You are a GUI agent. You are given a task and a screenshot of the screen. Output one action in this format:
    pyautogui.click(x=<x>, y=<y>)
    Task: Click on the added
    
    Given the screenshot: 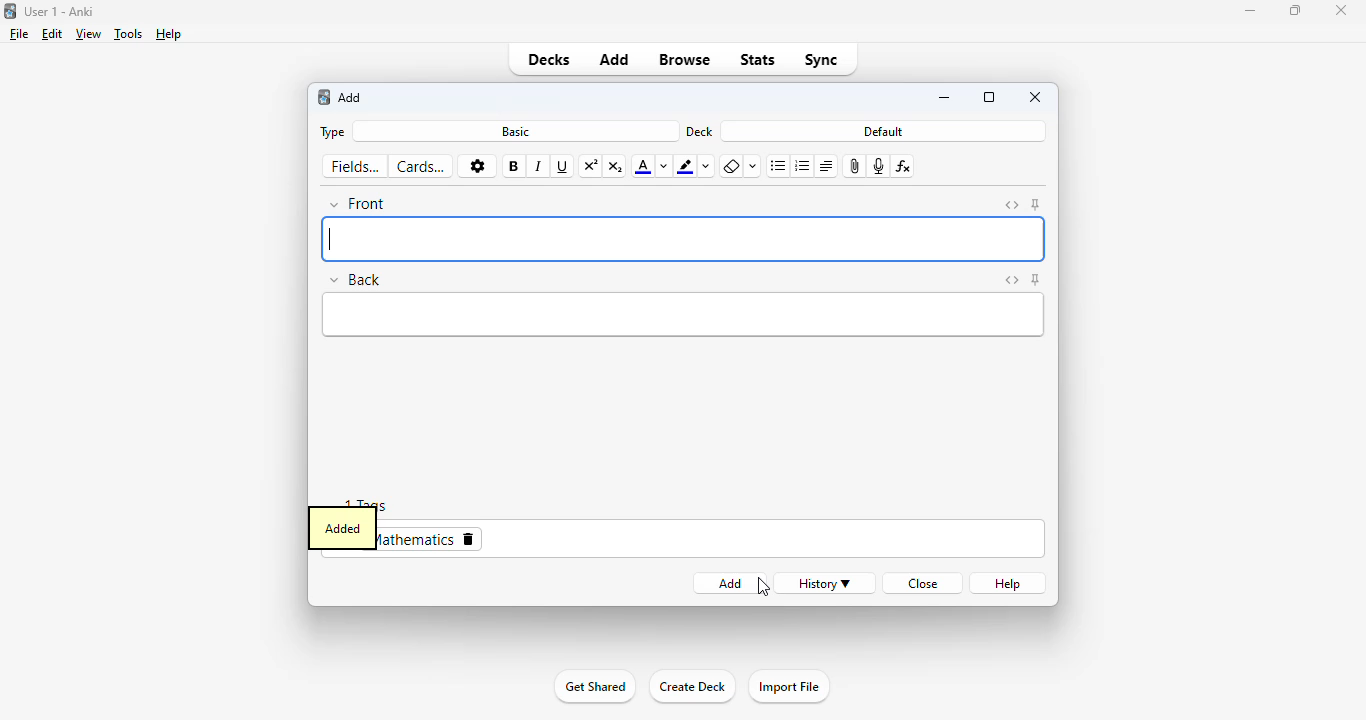 What is the action you would take?
    pyautogui.click(x=342, y=528)
    